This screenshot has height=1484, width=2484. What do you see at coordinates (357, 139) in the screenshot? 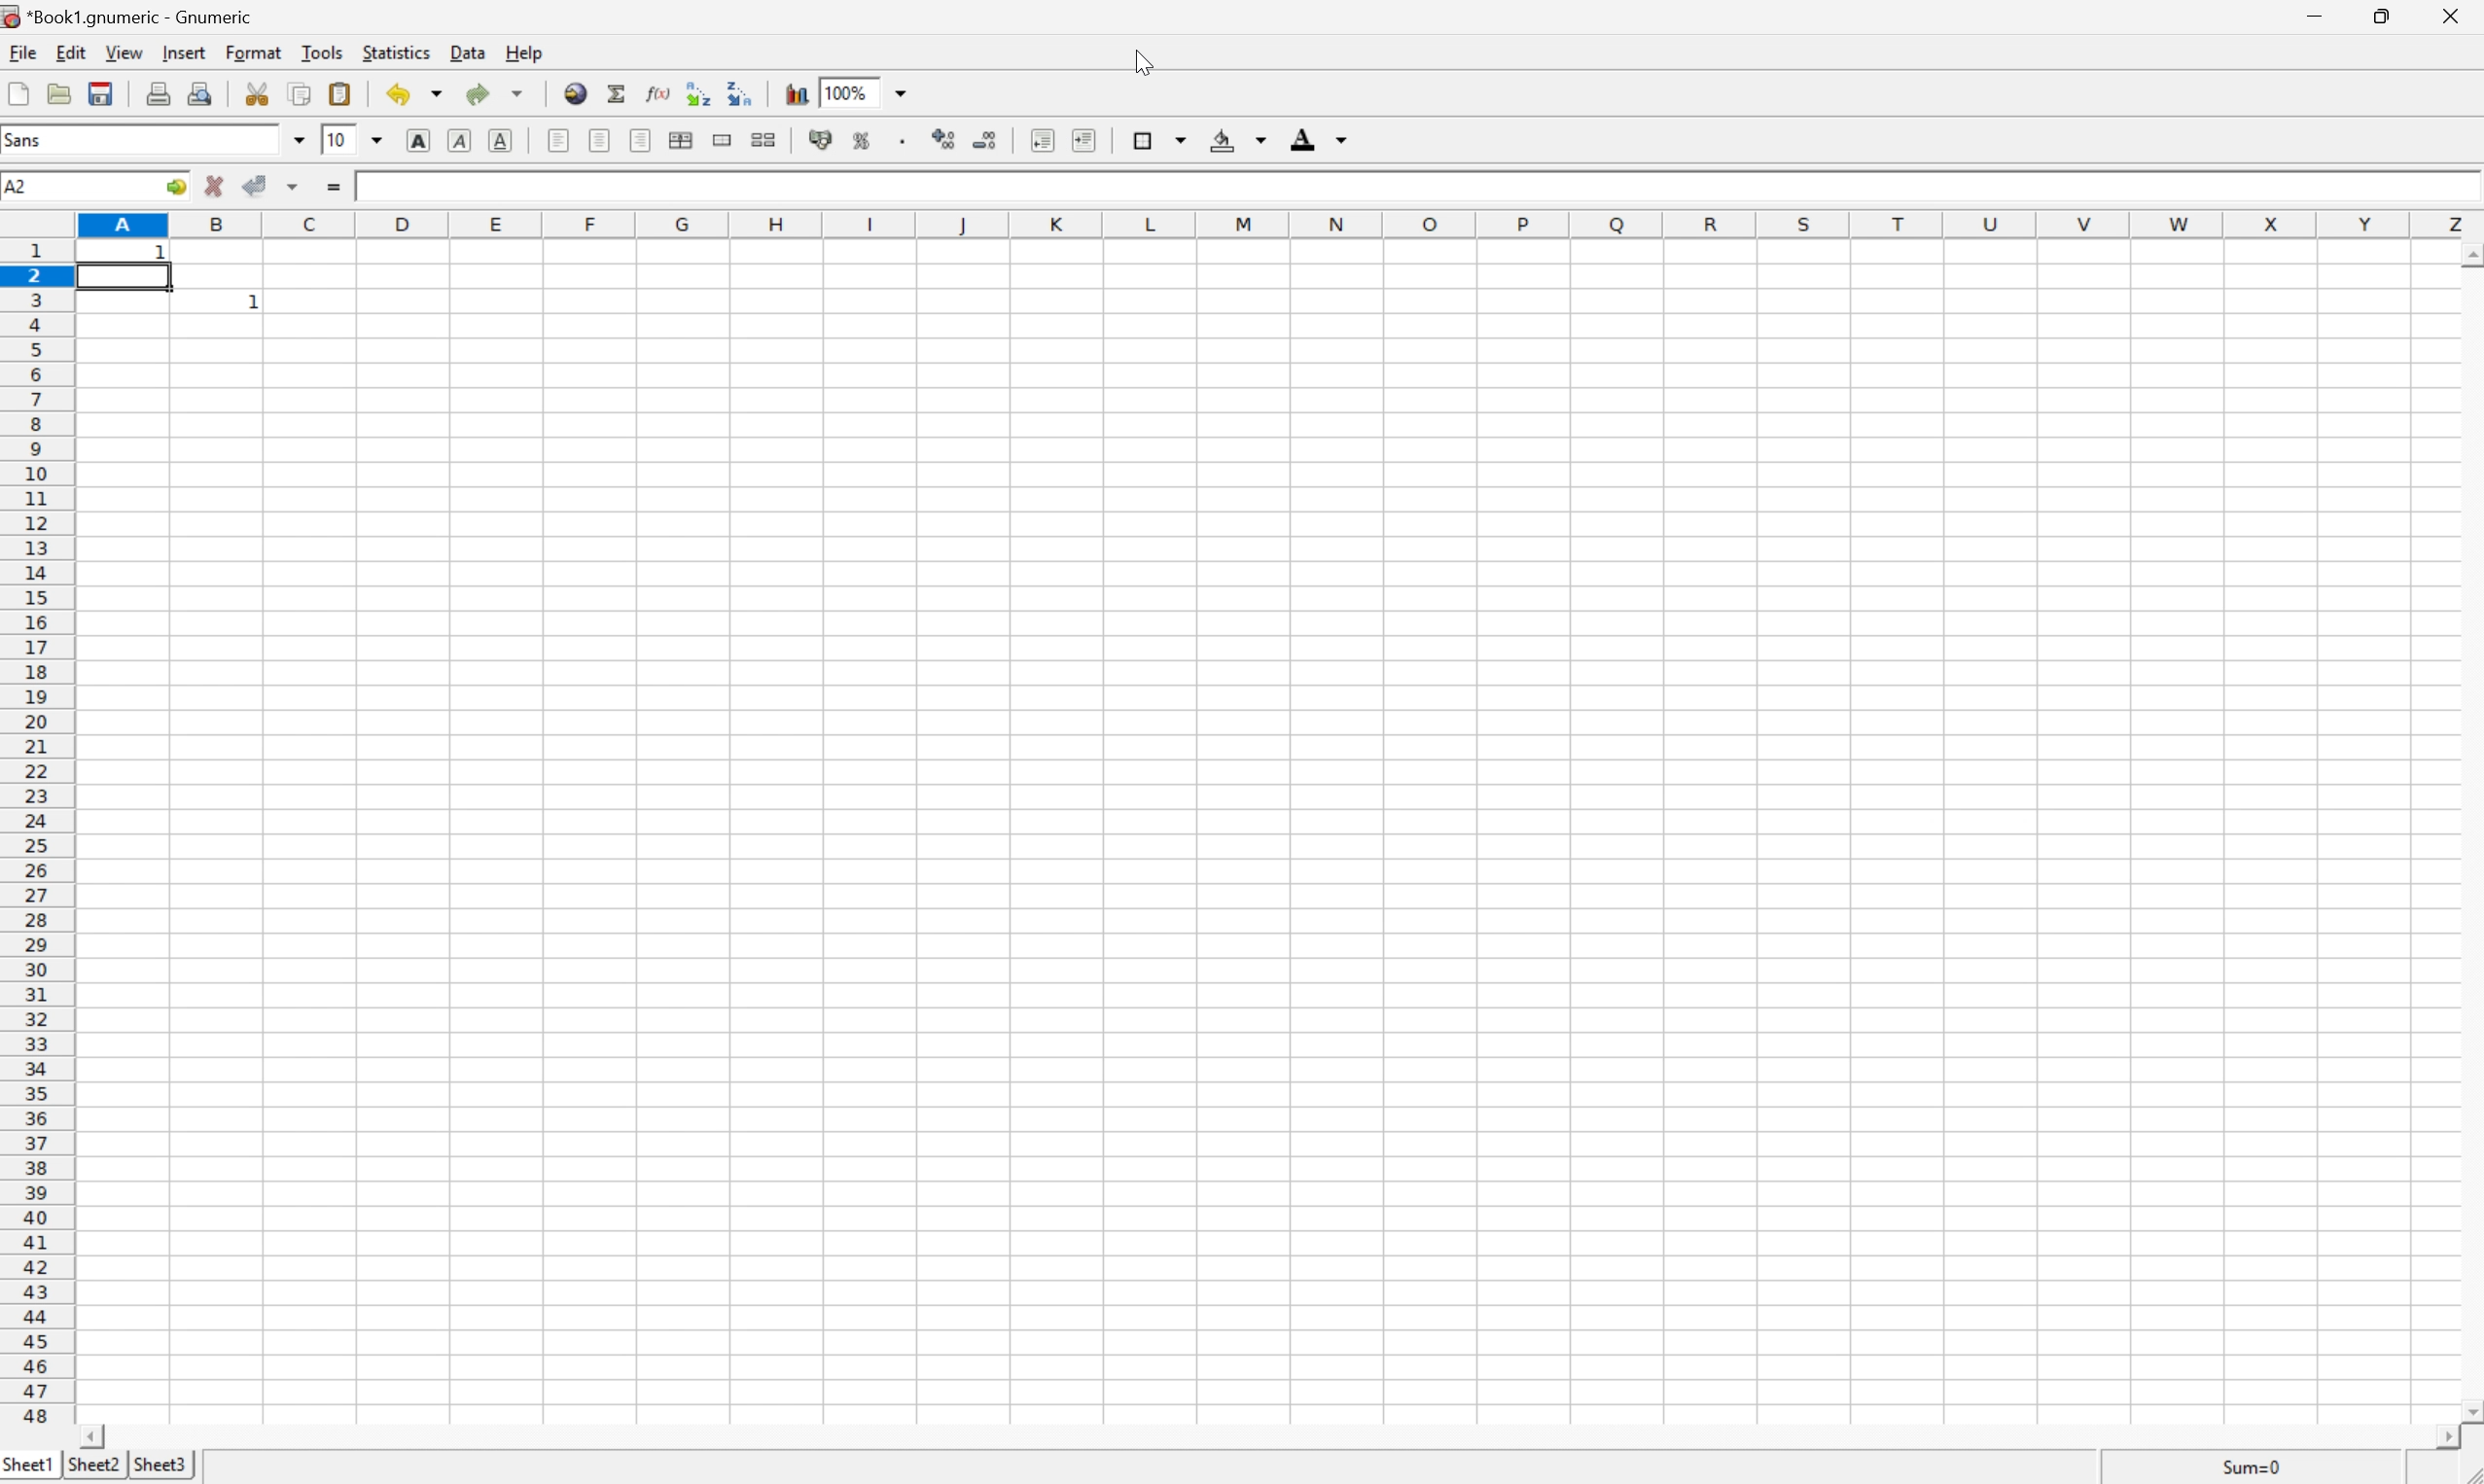
I see `font size 10` at bounding box center [357, 139].